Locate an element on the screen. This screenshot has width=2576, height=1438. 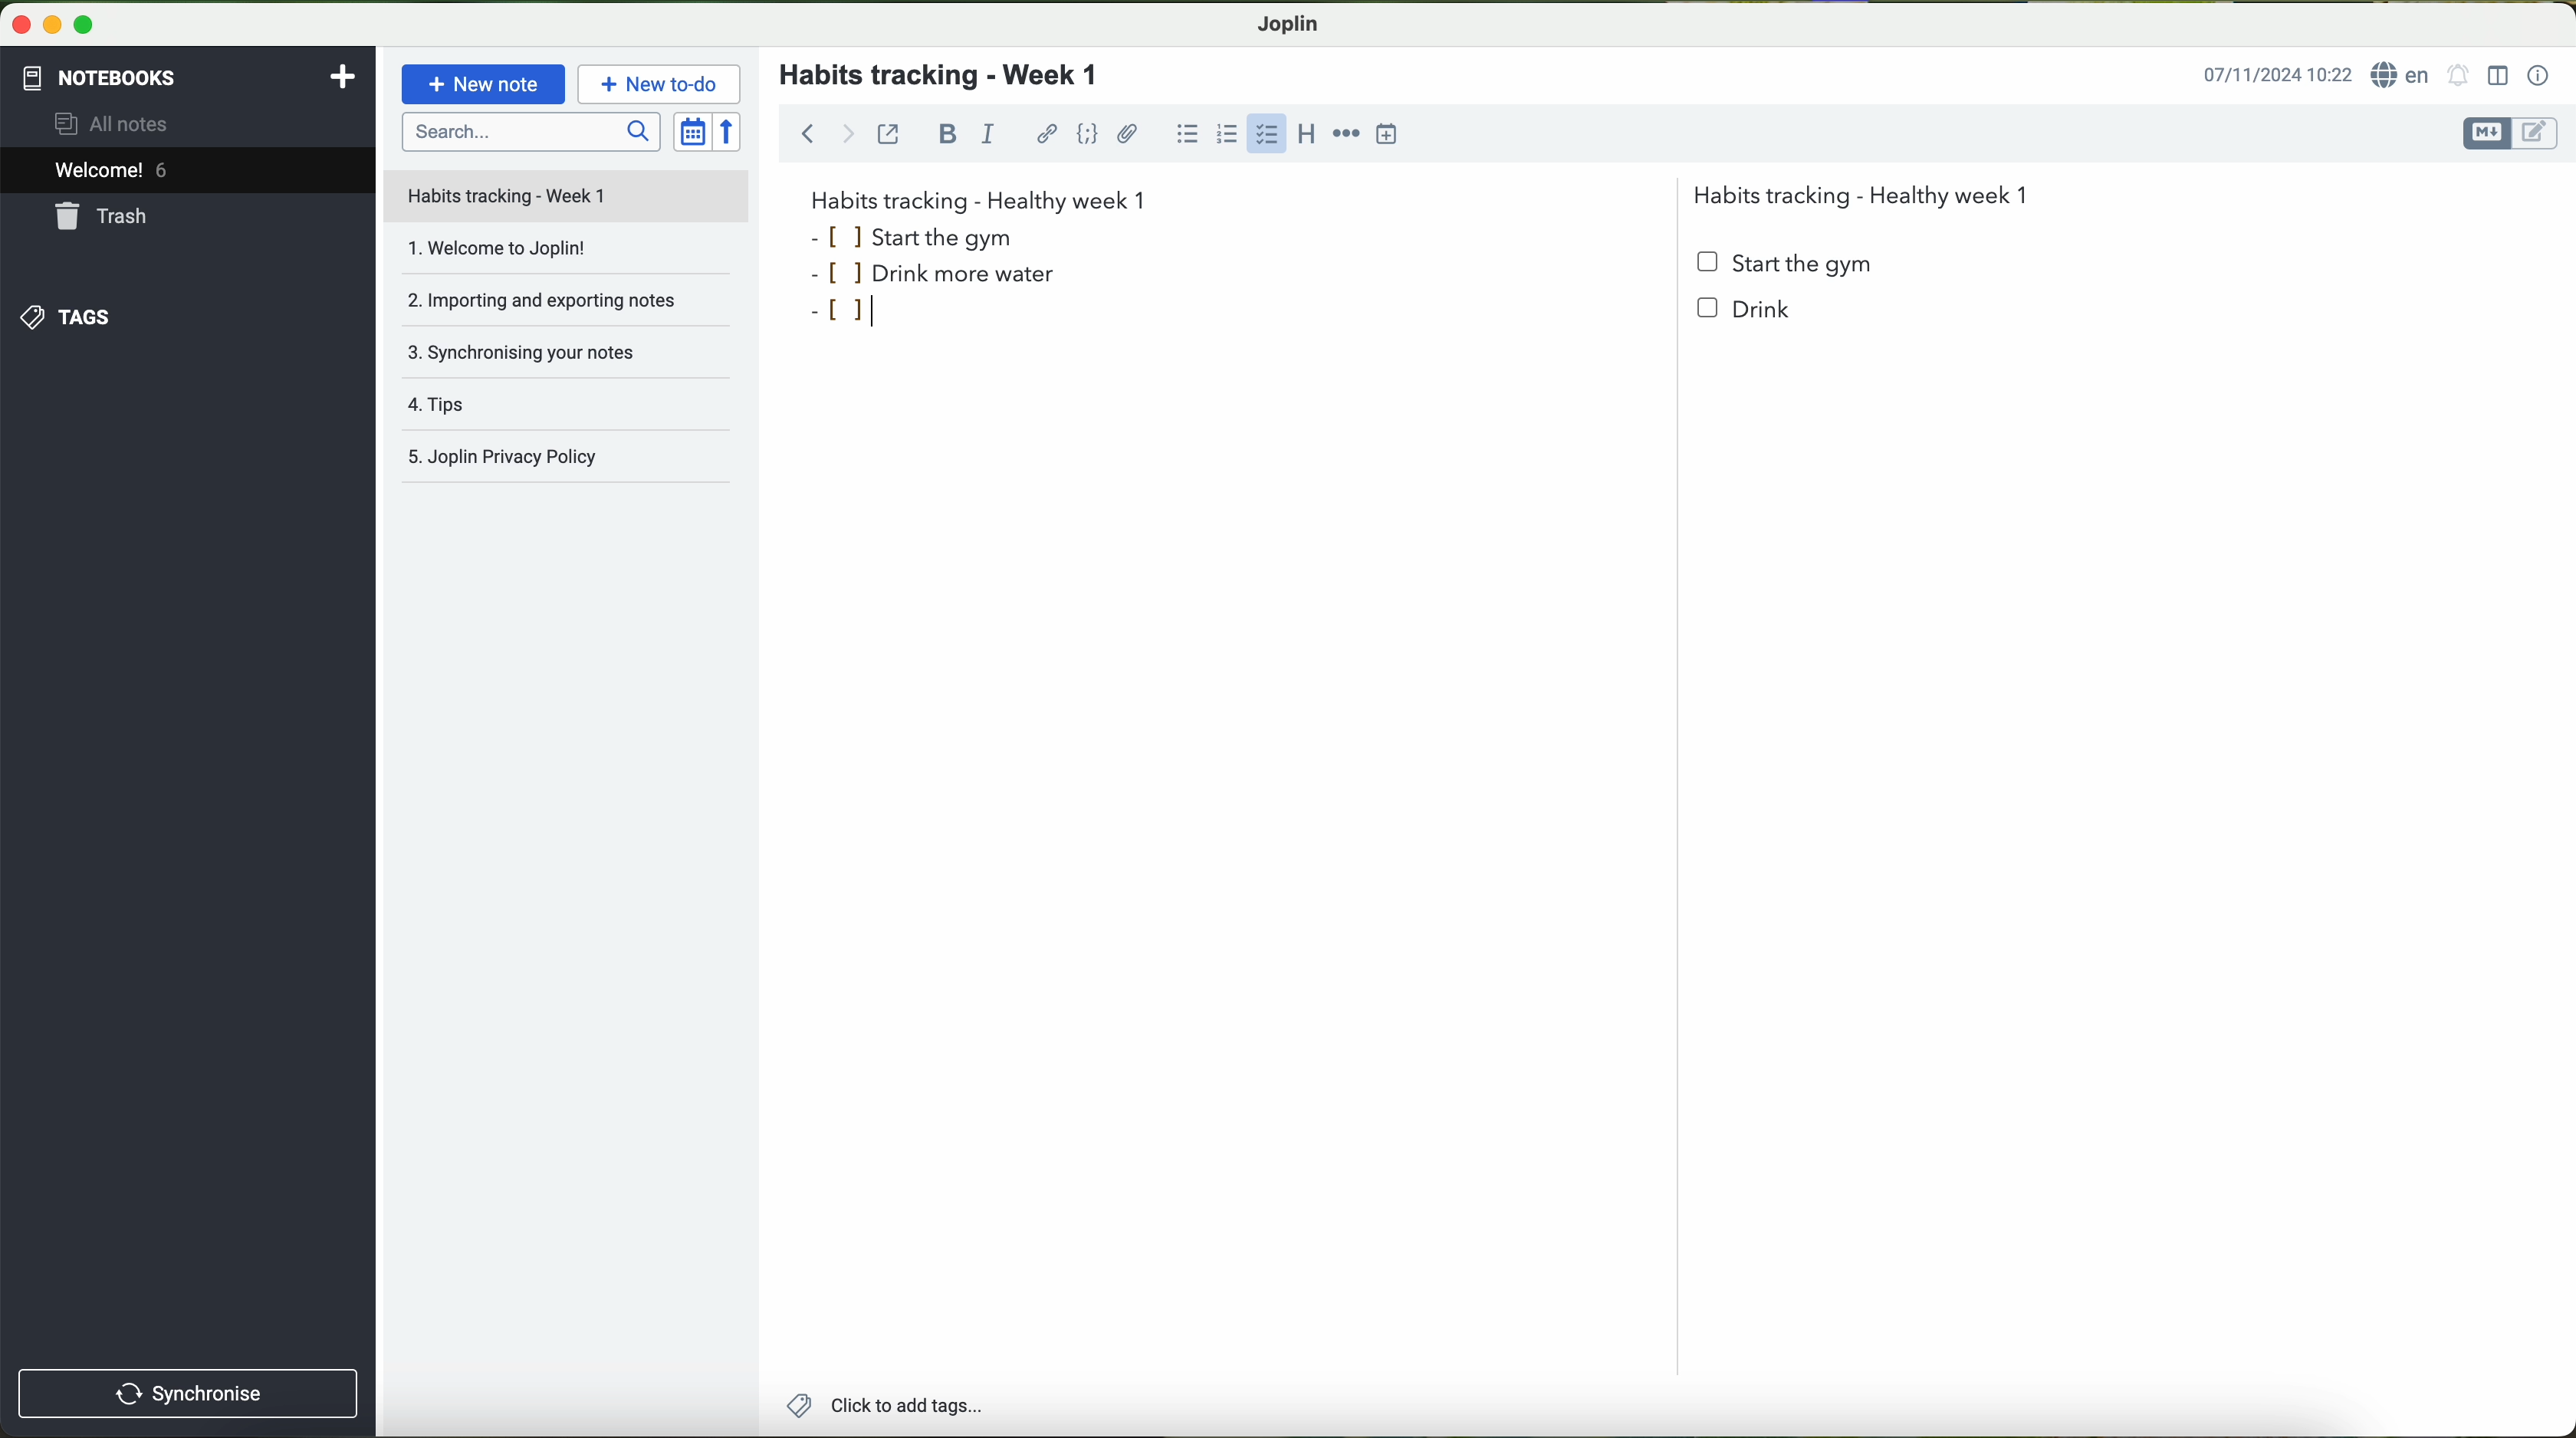
tips is located at coordinates (570, 409).